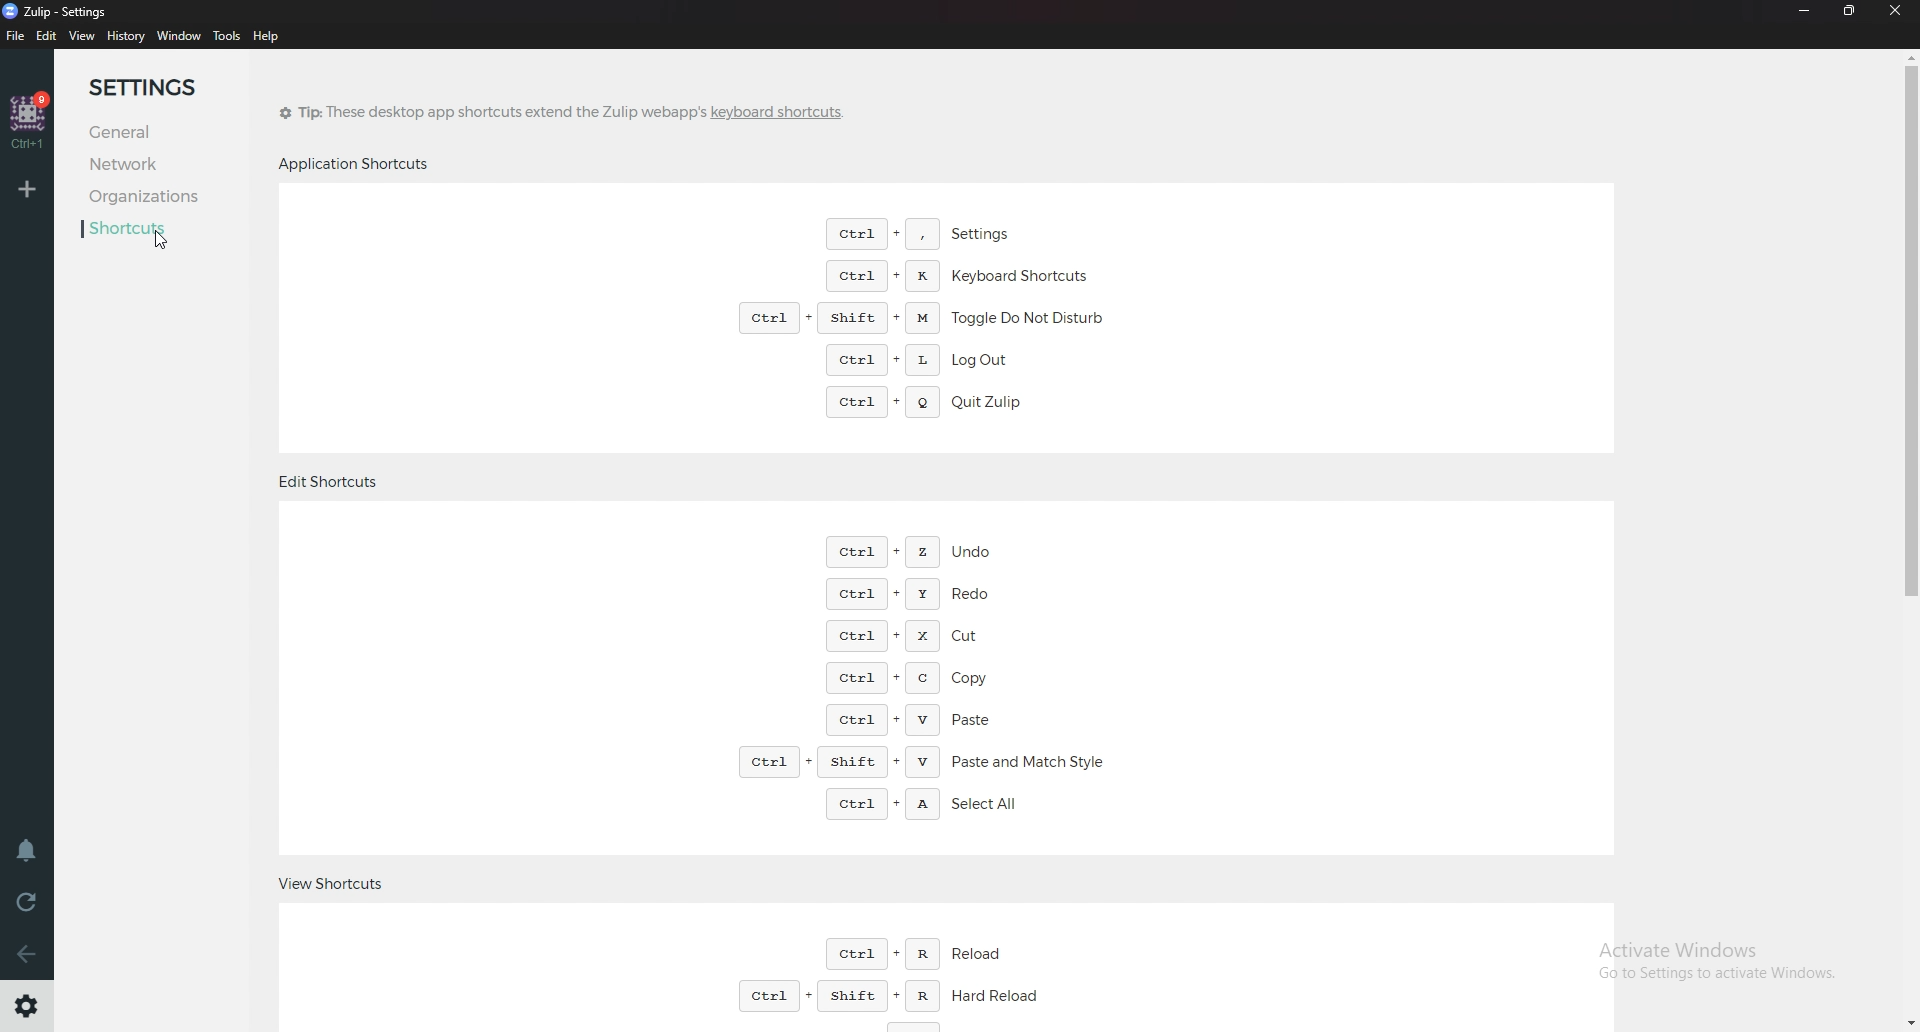  What do you see at coordinates (47, 36) in the screenshot?
I see `Edit` at bounding box center [47, 36].